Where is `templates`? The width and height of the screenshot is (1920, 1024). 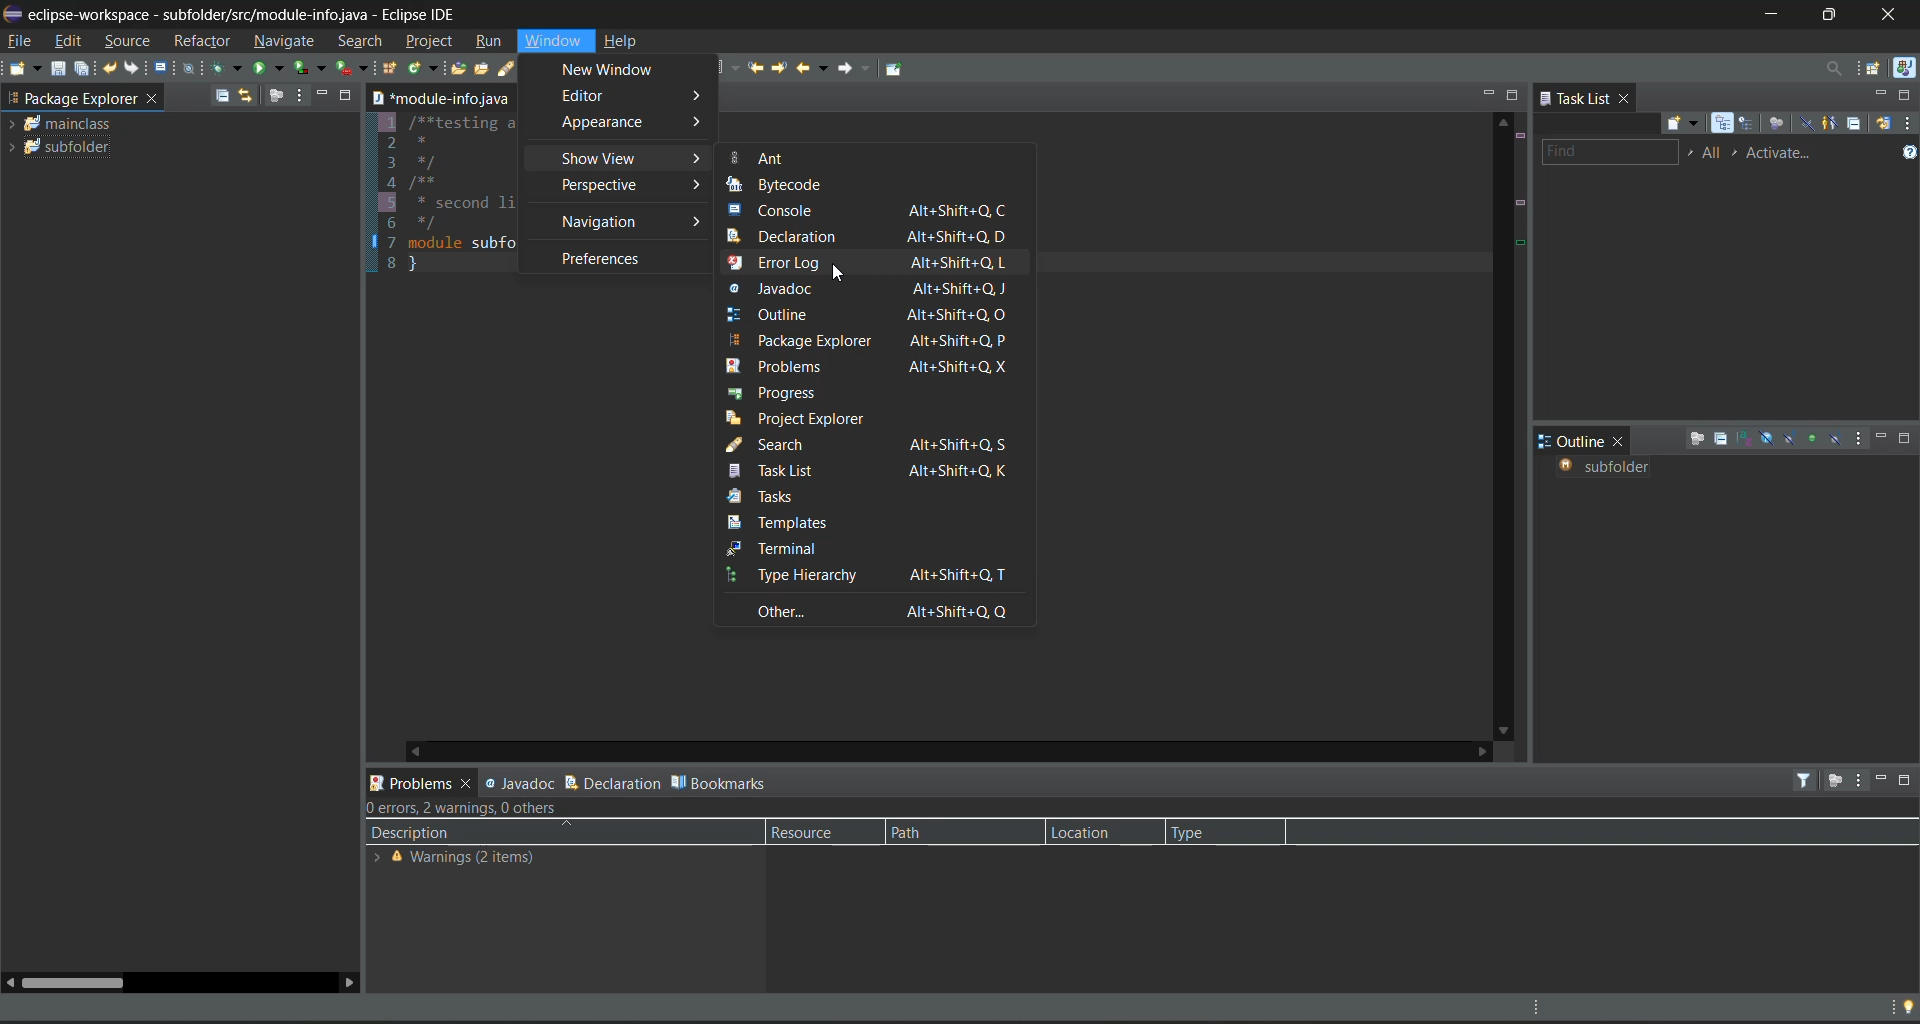 templates is located at coordinates (800, 522).